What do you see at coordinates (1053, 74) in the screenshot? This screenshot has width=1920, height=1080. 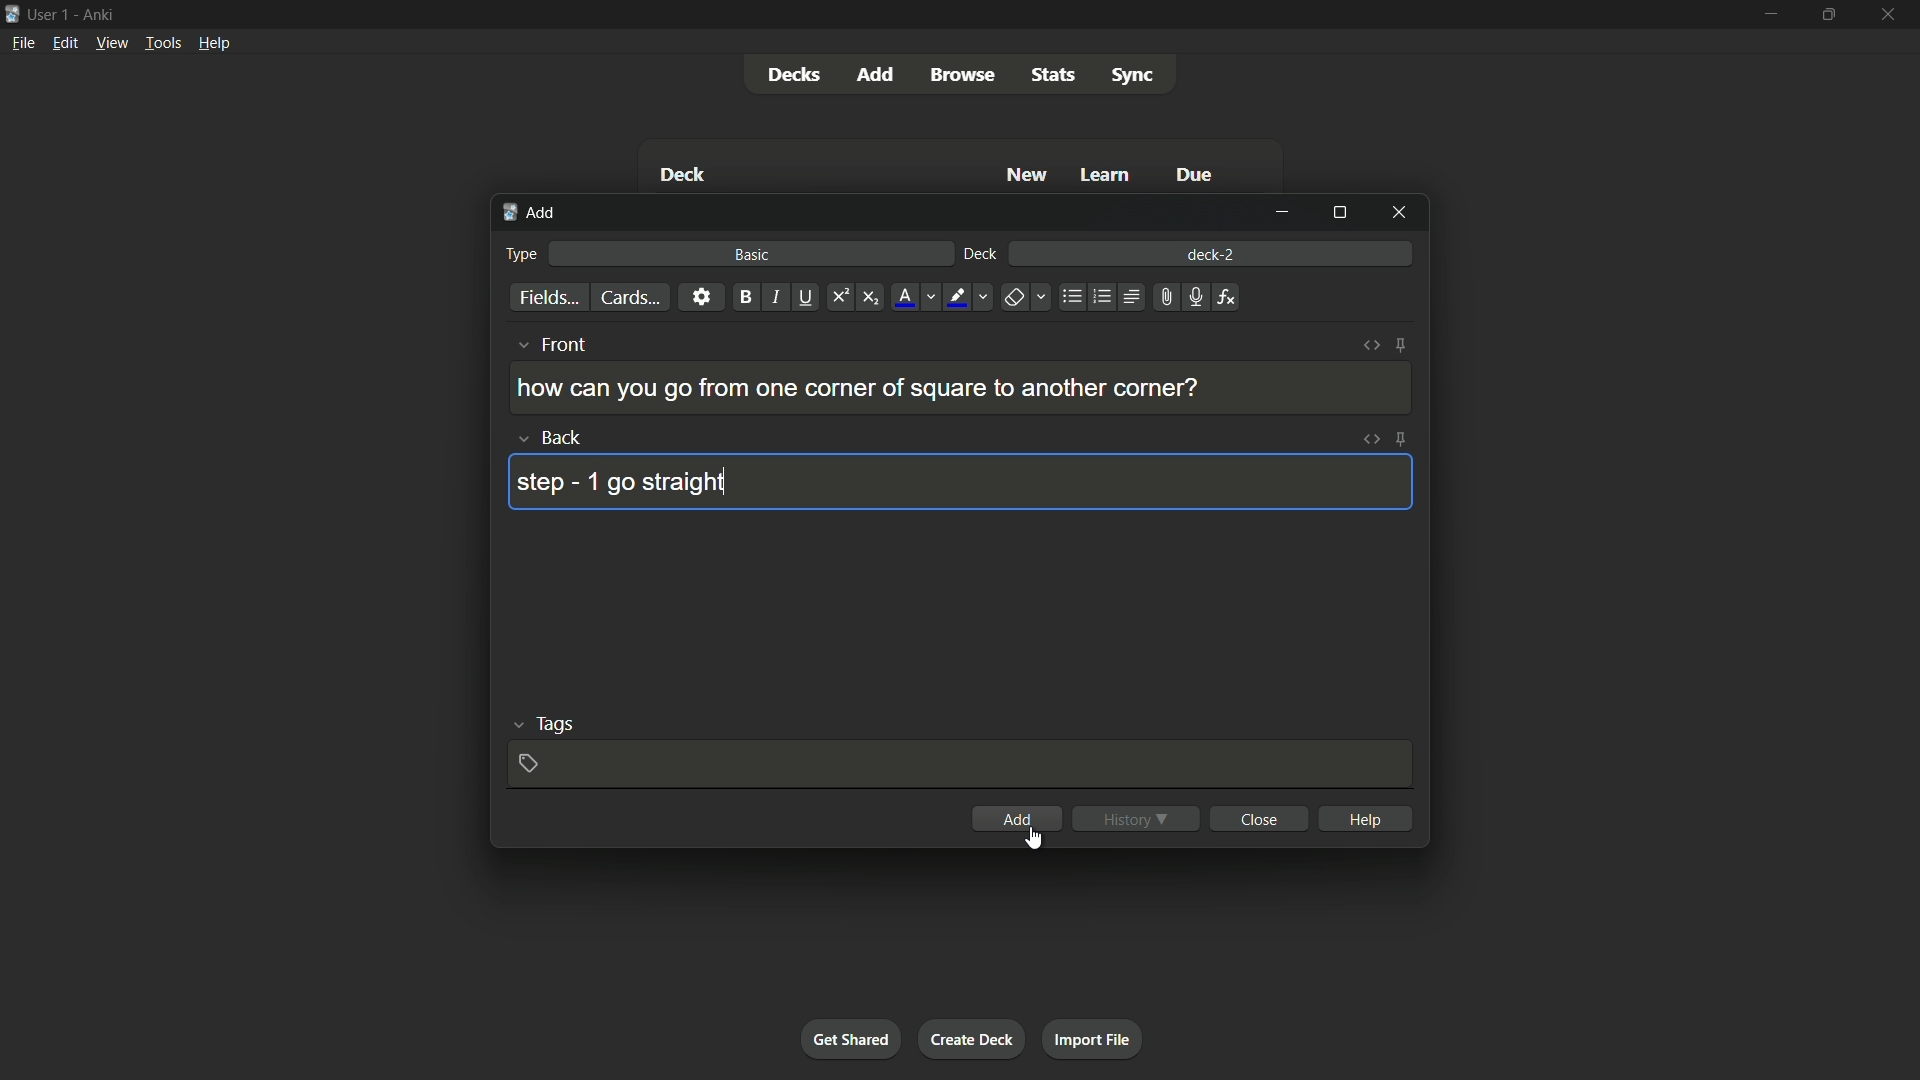 I see `stats` at bounding box center [1053, 74].